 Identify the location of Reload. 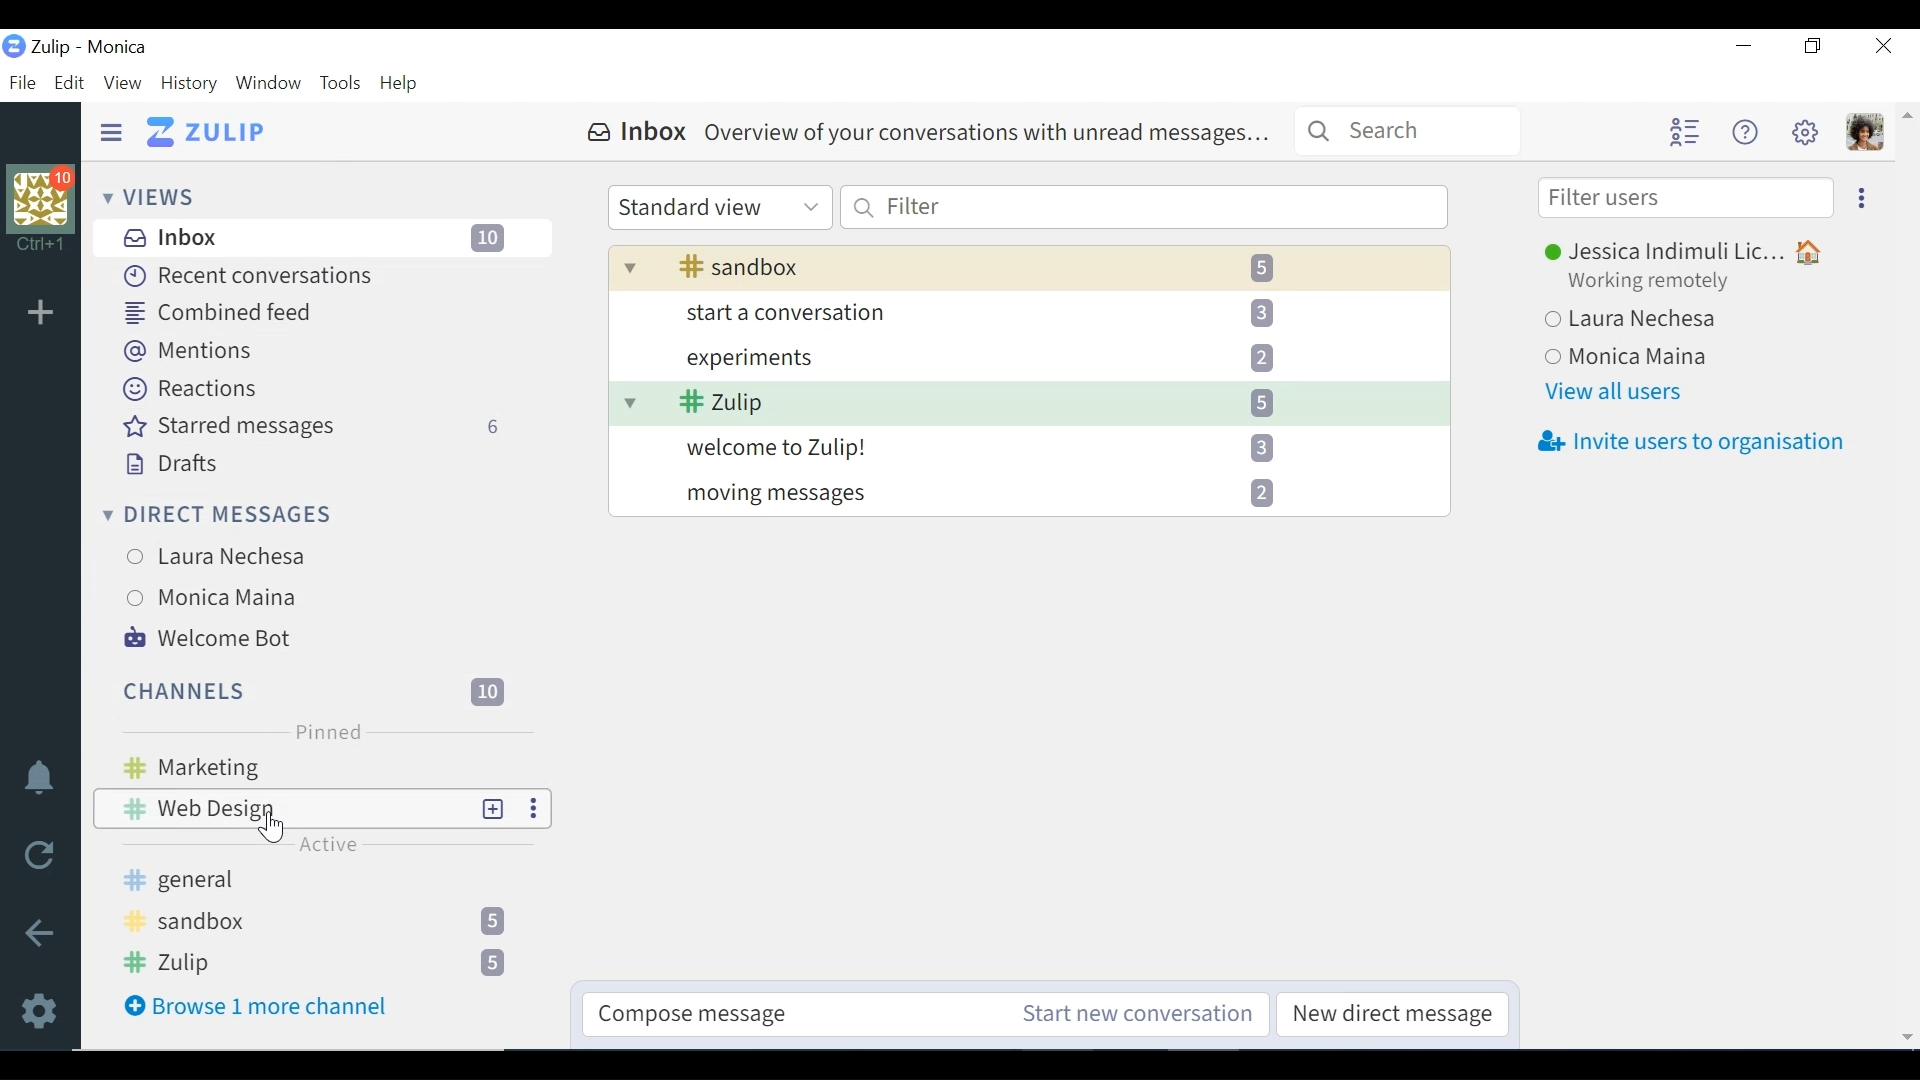
(38, 854).